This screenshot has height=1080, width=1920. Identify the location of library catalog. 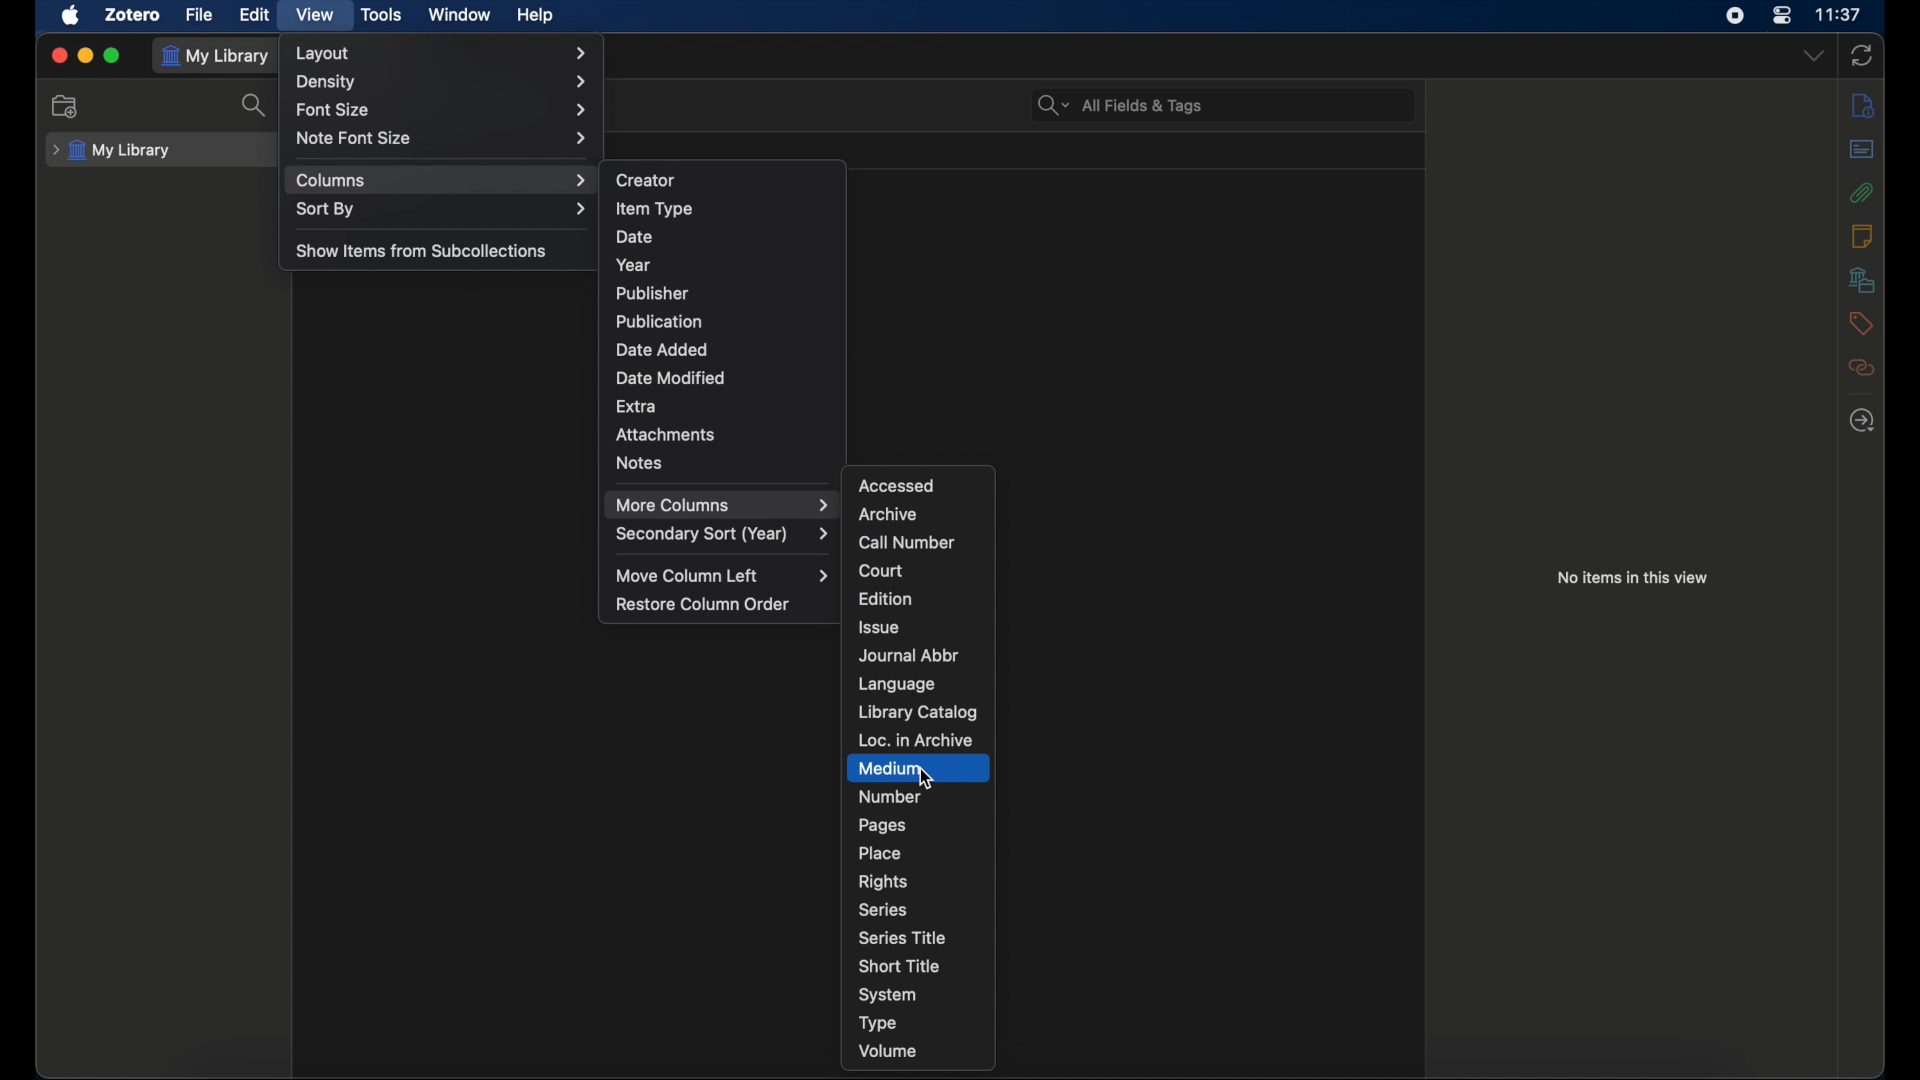
(918, 712).